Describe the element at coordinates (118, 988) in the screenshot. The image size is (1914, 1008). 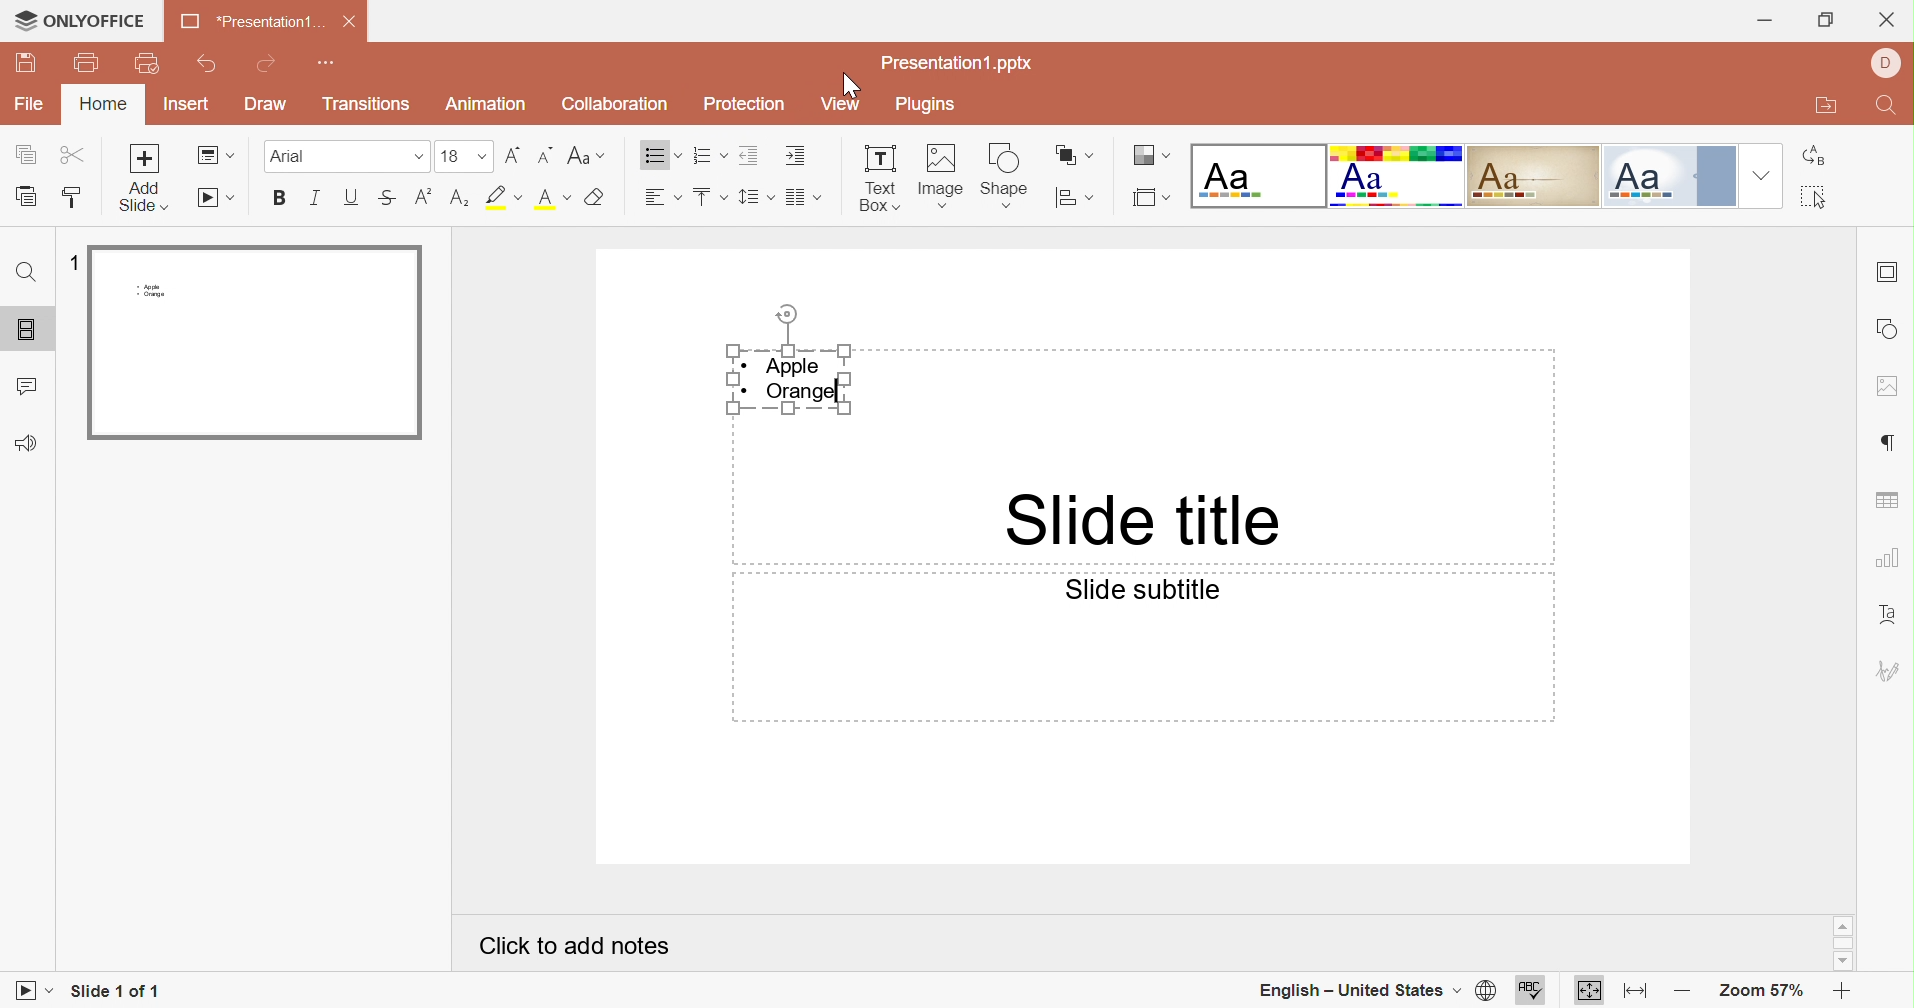
I see `Slide 1 of 1` at that location.